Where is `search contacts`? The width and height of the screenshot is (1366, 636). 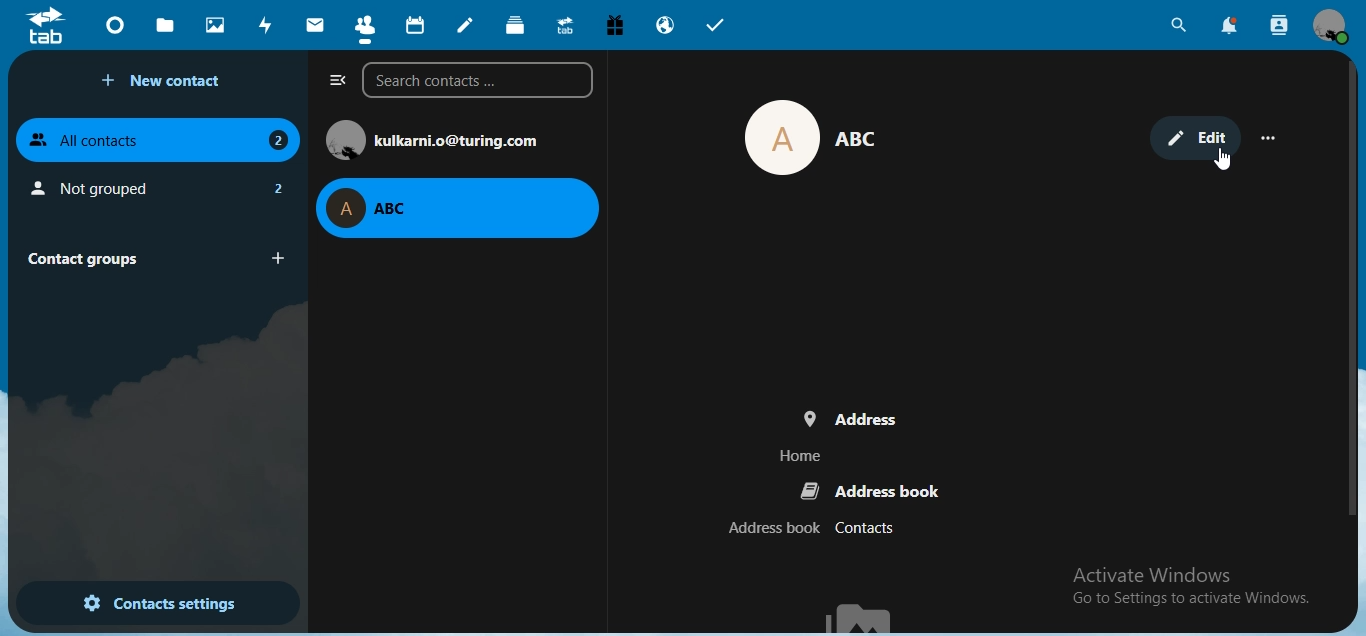 search contacts is located at coordinates (1280, 27).